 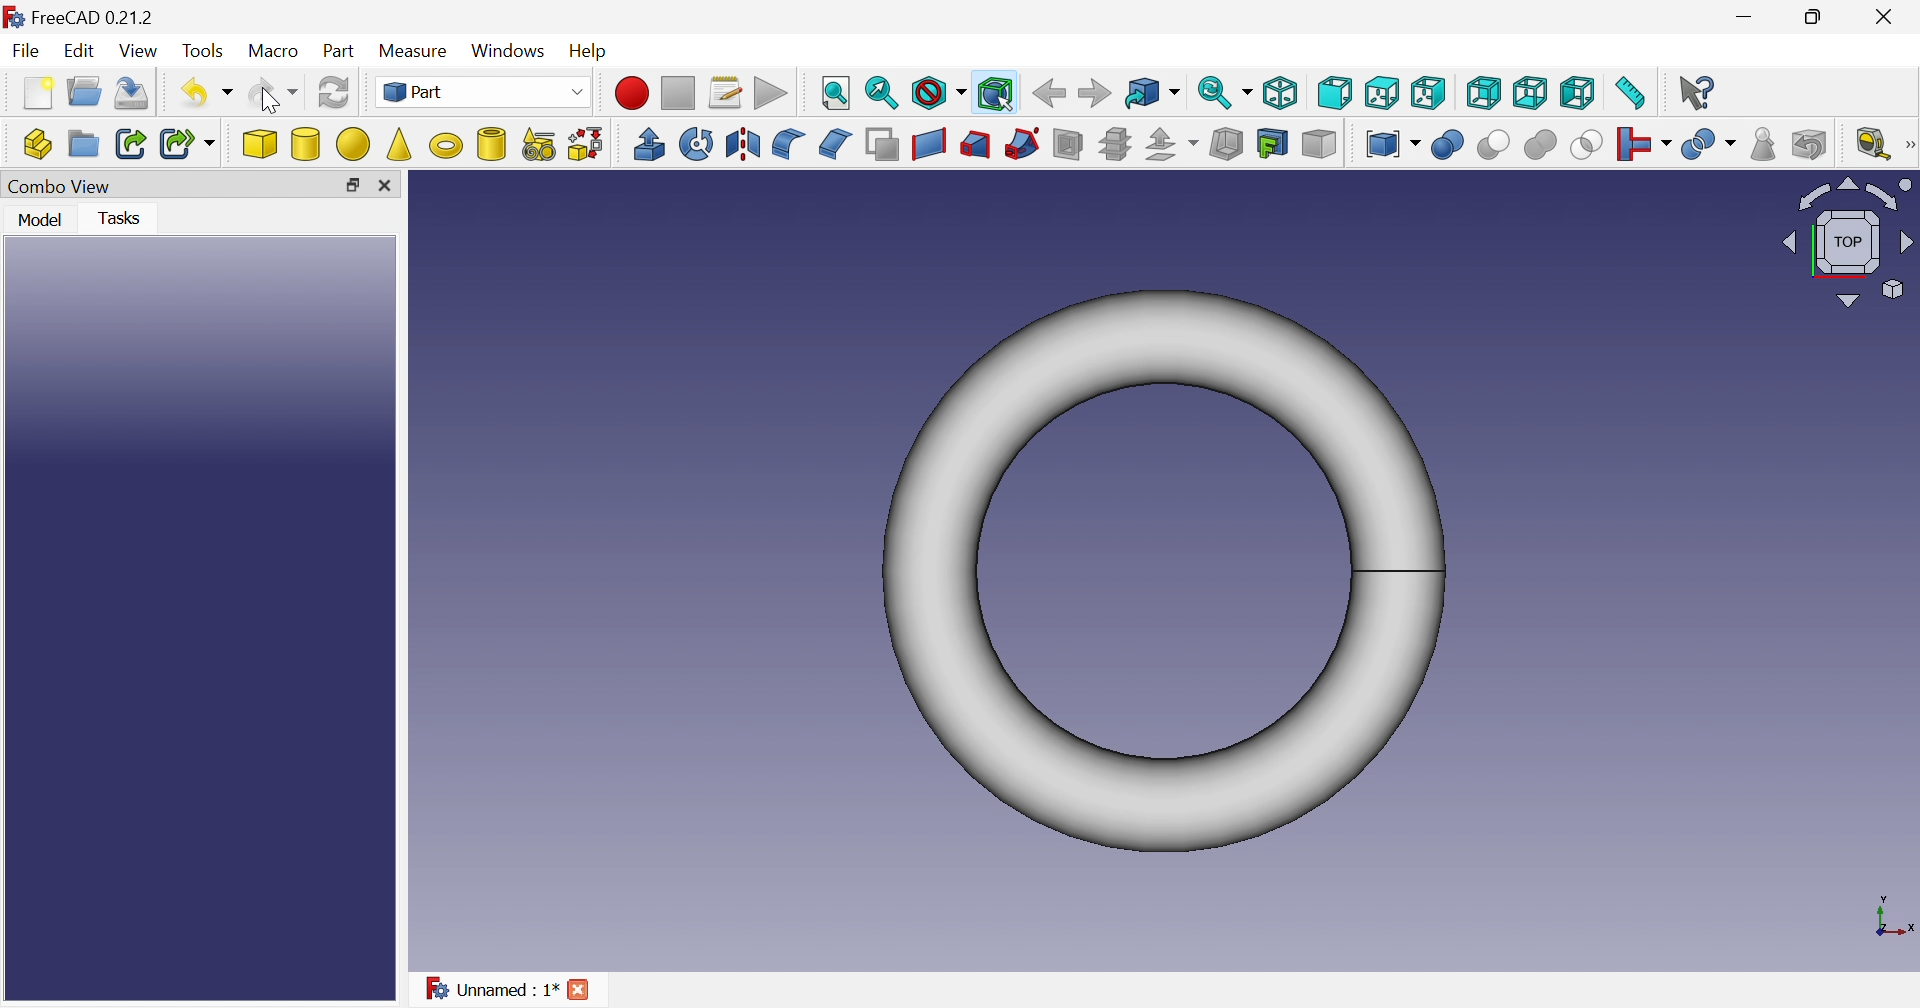 What do you see at coordinates (205, 48) in the screenshot?
I see `Tools` at bounding box center [205, 48].